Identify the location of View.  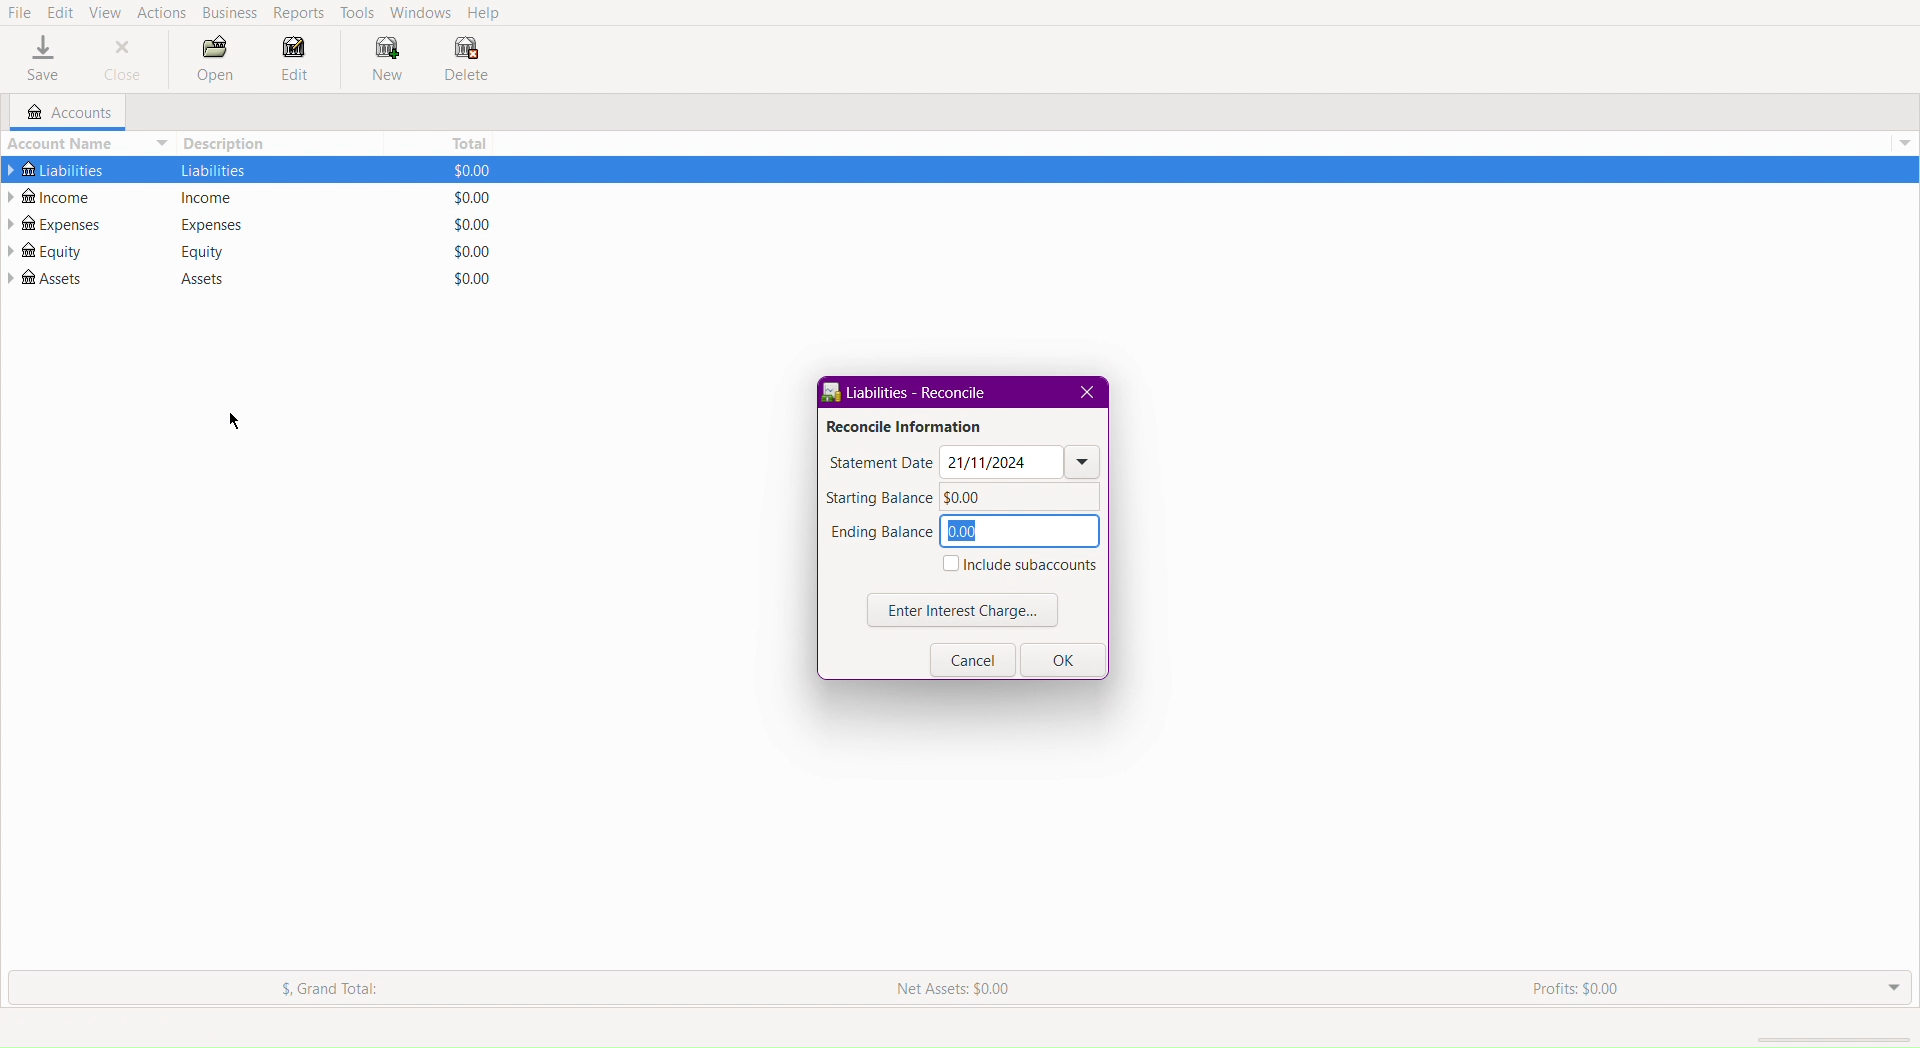
(107, 12).